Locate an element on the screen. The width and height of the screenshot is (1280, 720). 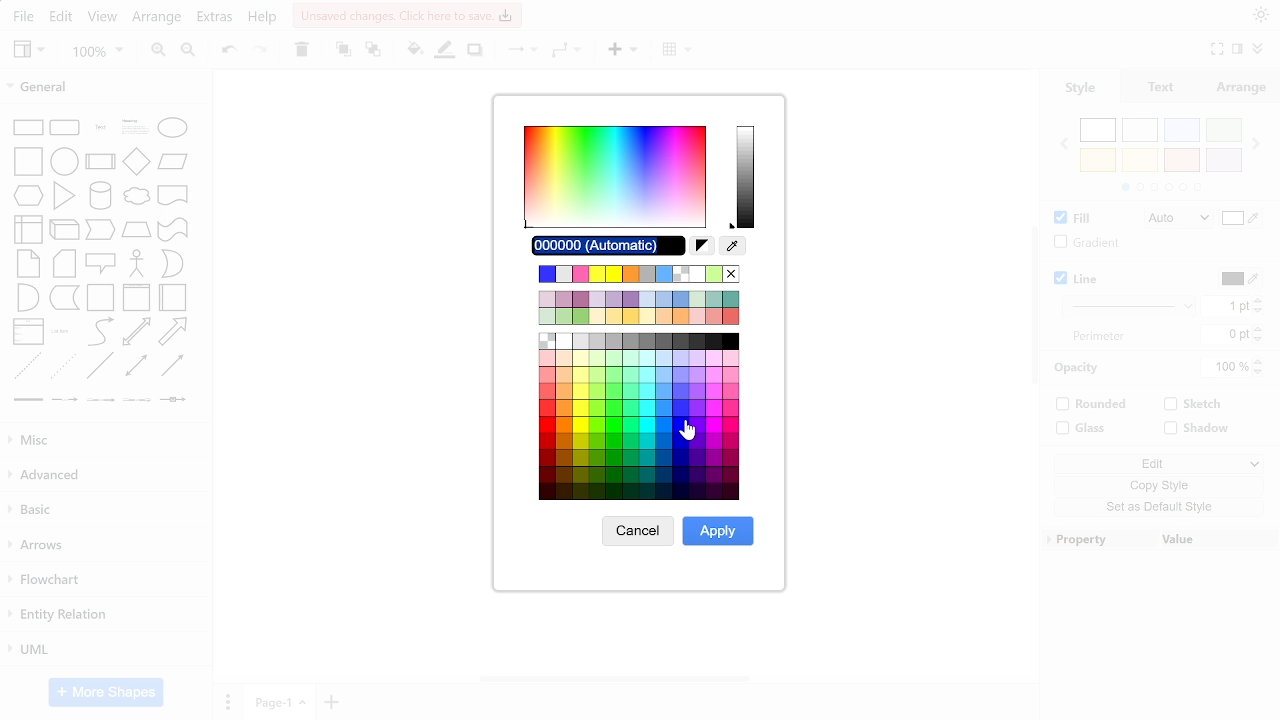
to back is located at coordinates (372, 51).